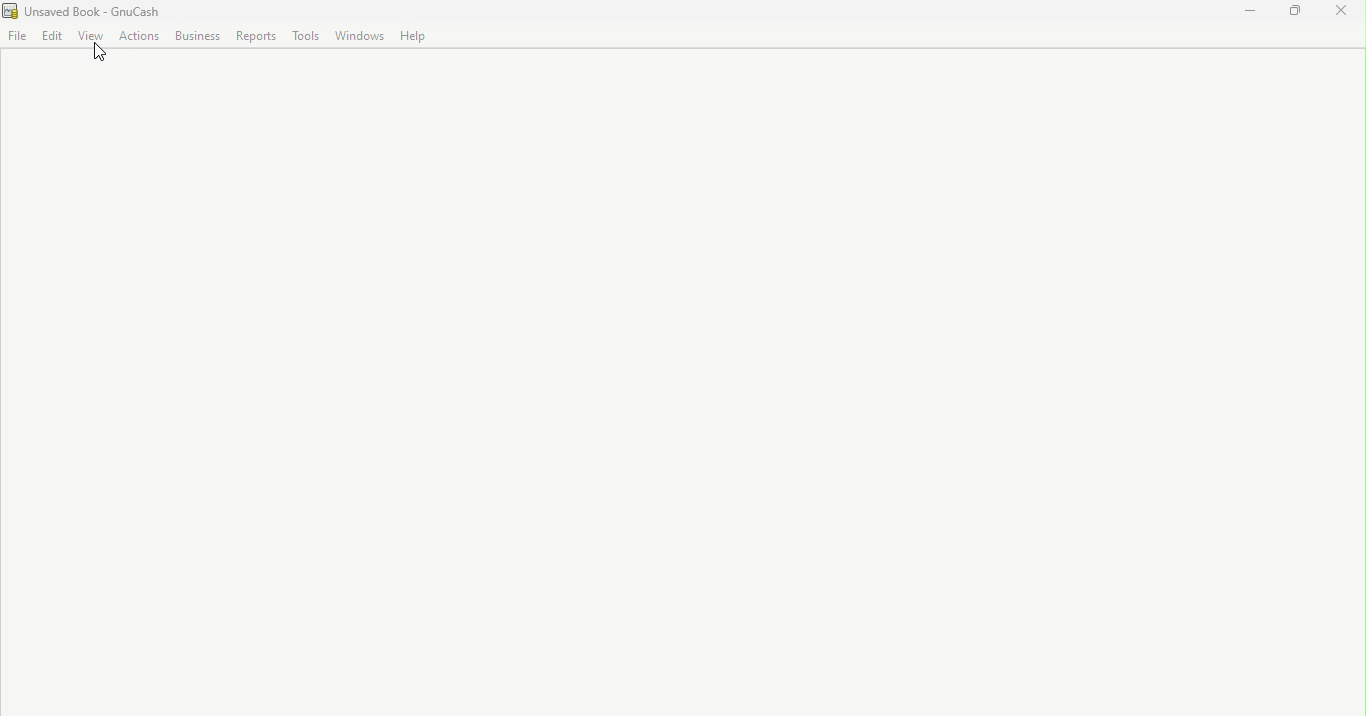 This screenshot has height=716, width=1366. I want to click on Business, so click(200, 37).